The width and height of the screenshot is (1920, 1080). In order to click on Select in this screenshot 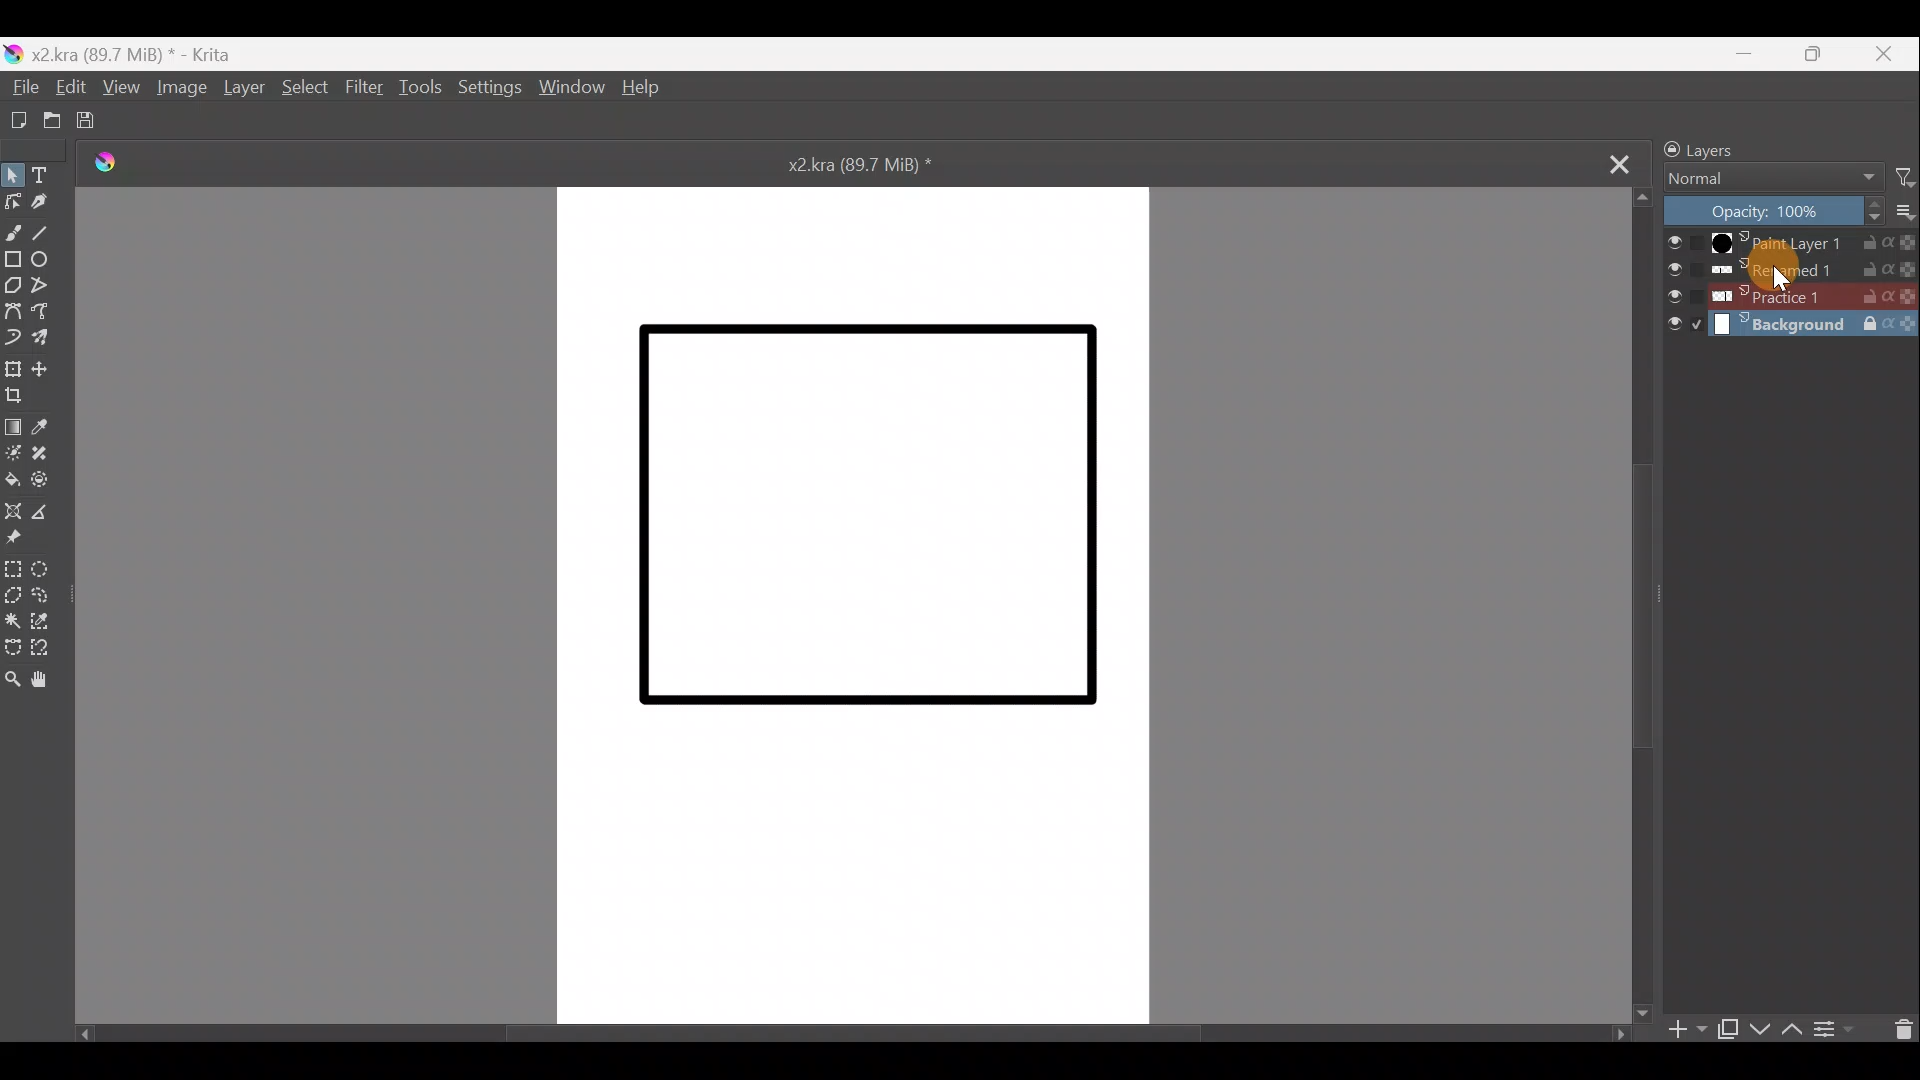, I will do `click(302, 87)`.